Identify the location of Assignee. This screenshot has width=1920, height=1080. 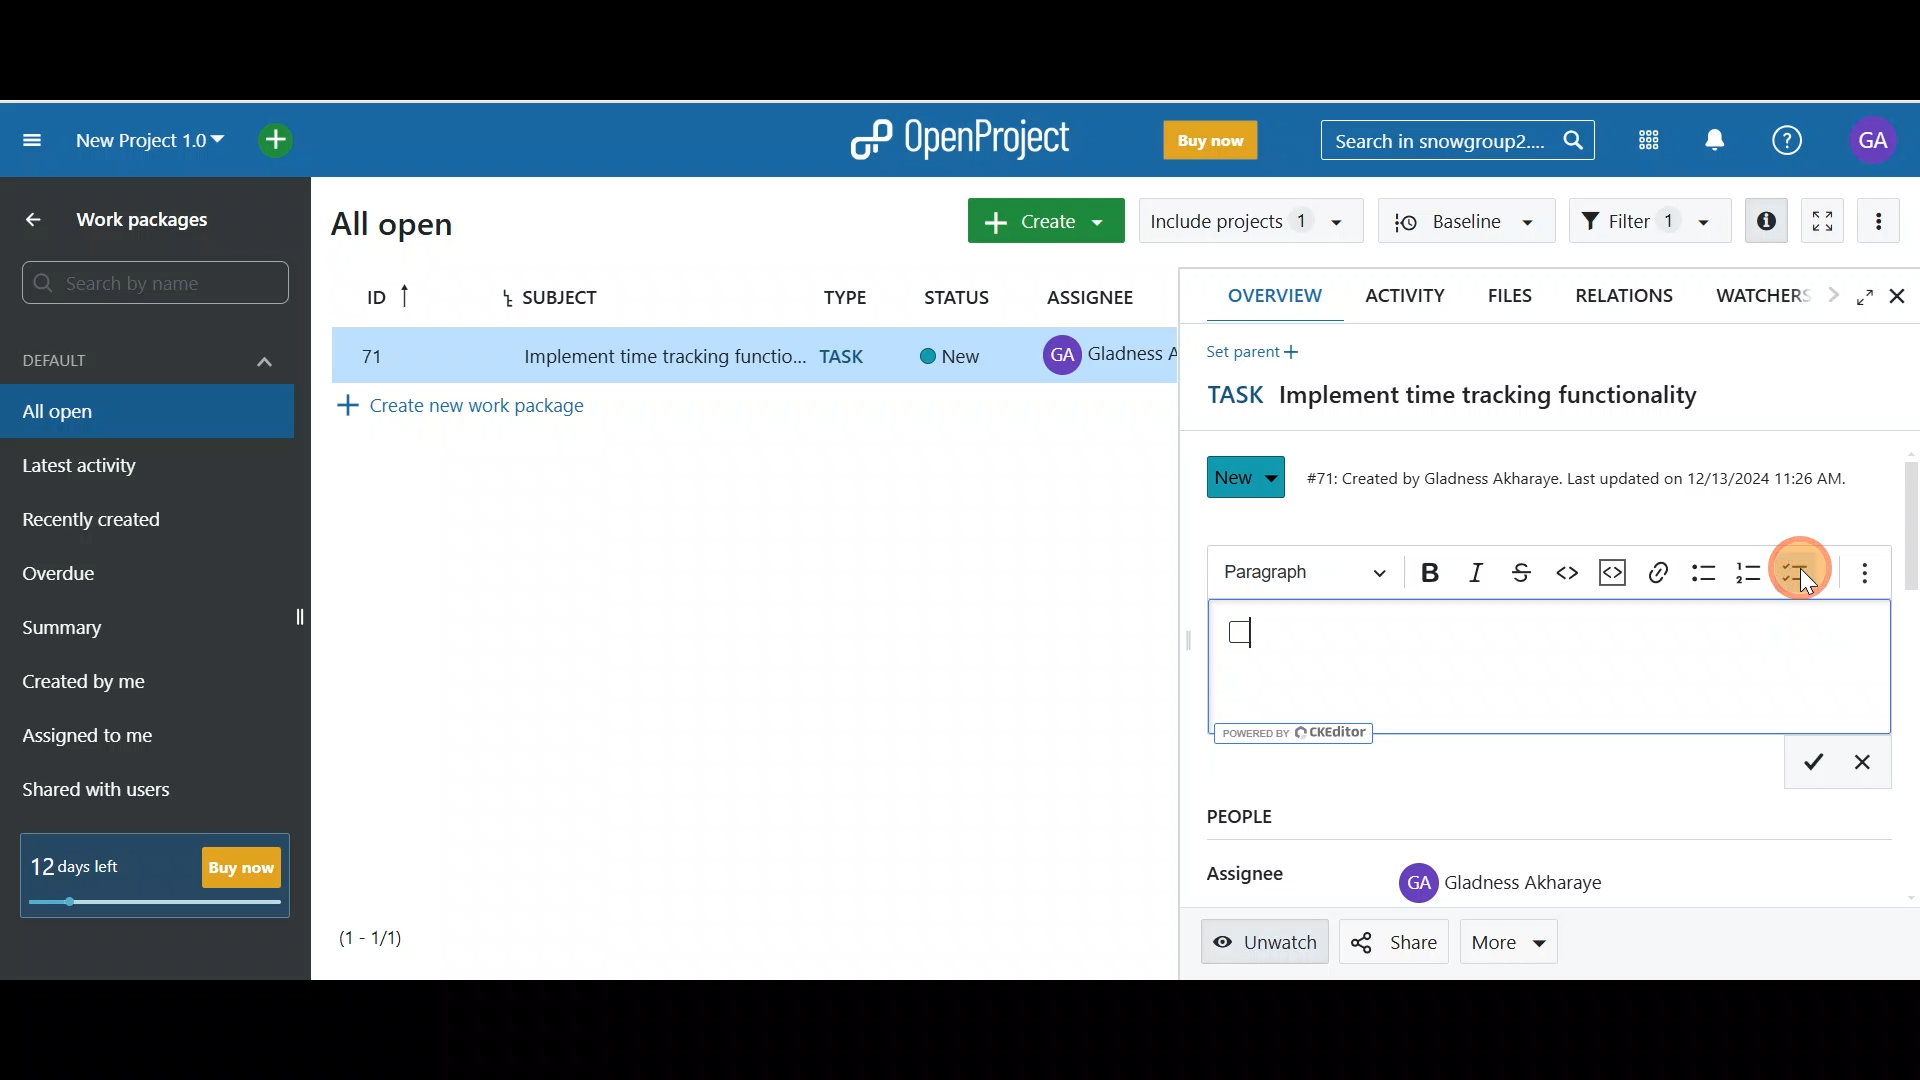
(1238, 872).